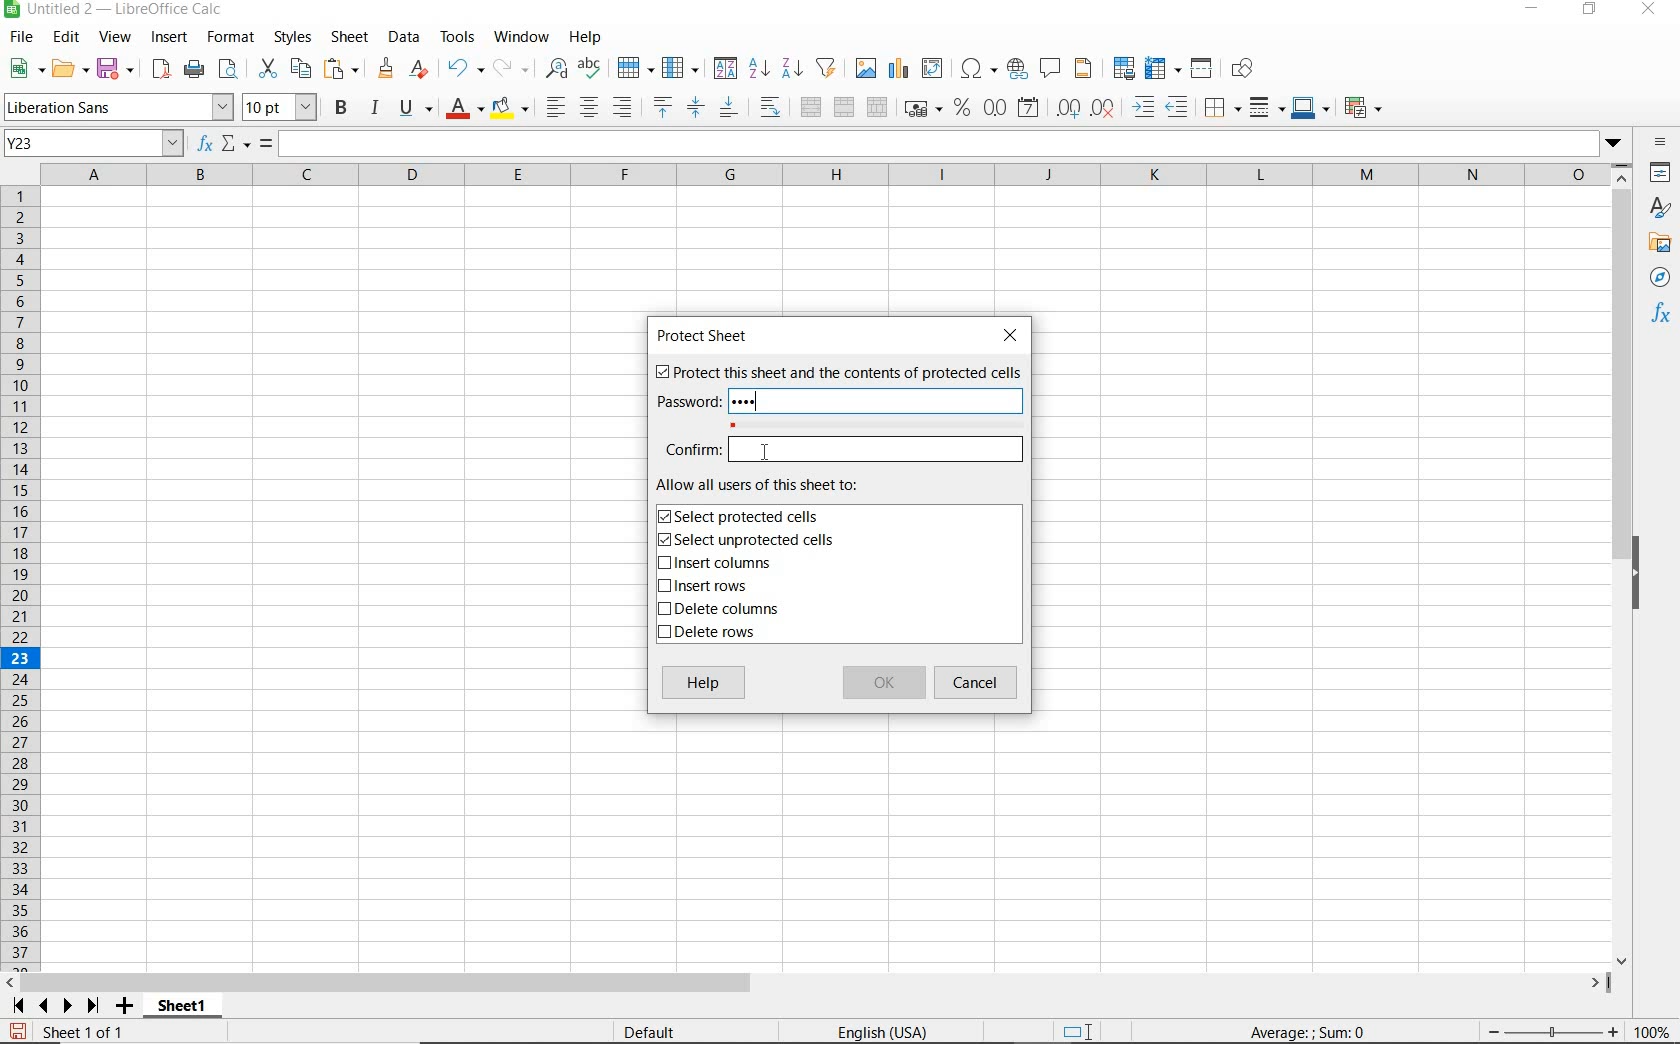 Image resolution: width=1680 pixels, height=1044 pixels. Describe the element at coordinates (589, 109) in the screenshot. I see `ALIGN CENTER` at that location.